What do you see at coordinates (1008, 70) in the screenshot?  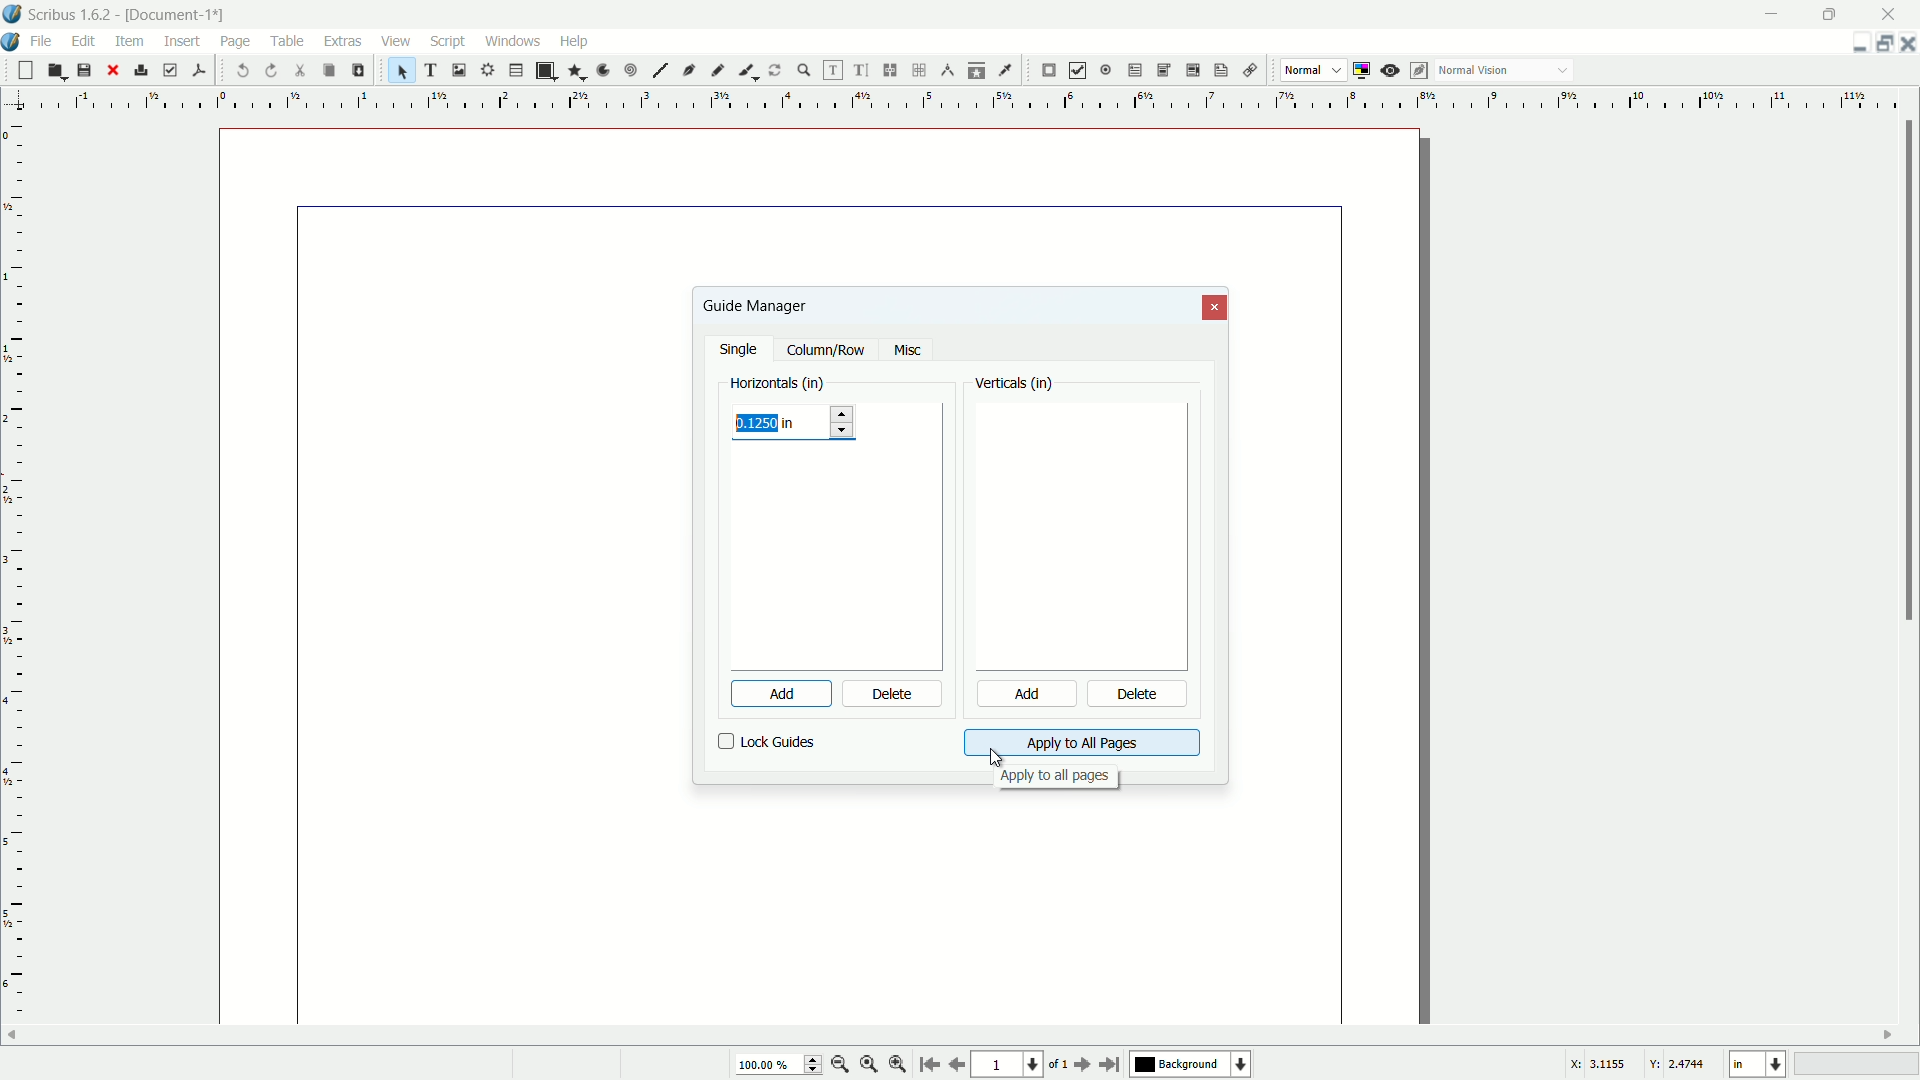 I see `eye dropper` at bounding box center [1008, 70].